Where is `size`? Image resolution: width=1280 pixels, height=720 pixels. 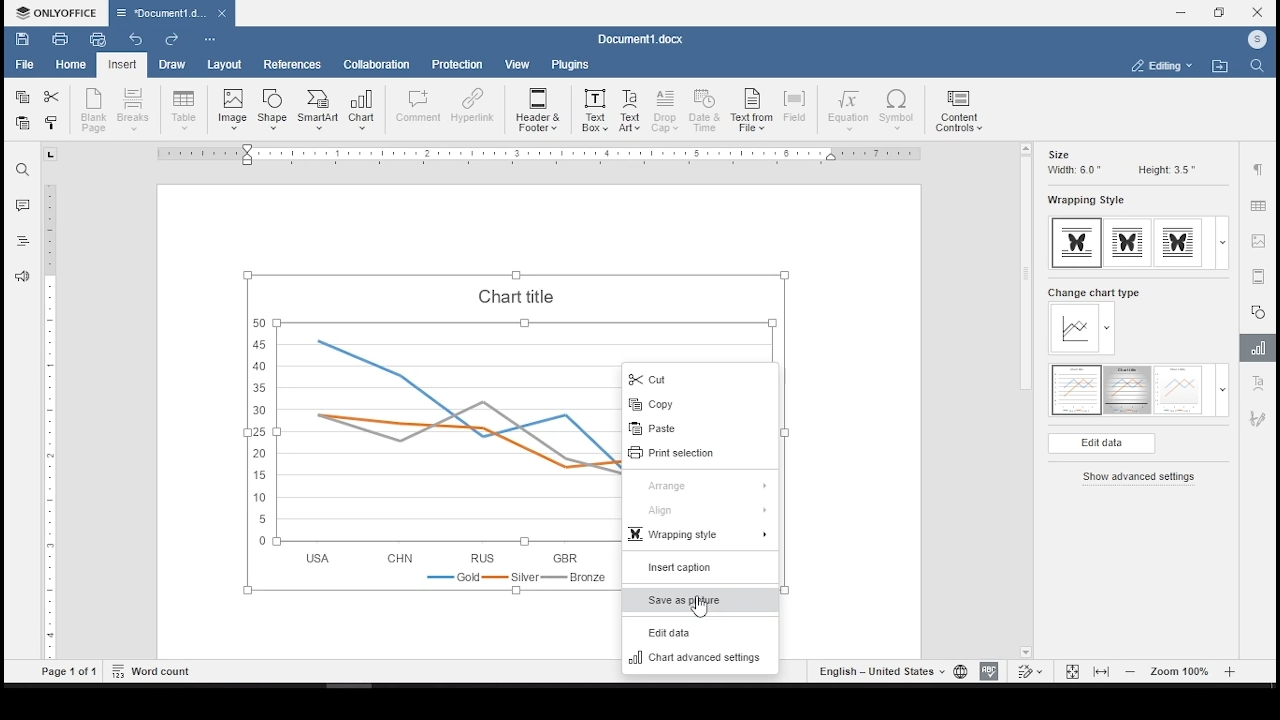
size is located at coordinates (1058, 154).